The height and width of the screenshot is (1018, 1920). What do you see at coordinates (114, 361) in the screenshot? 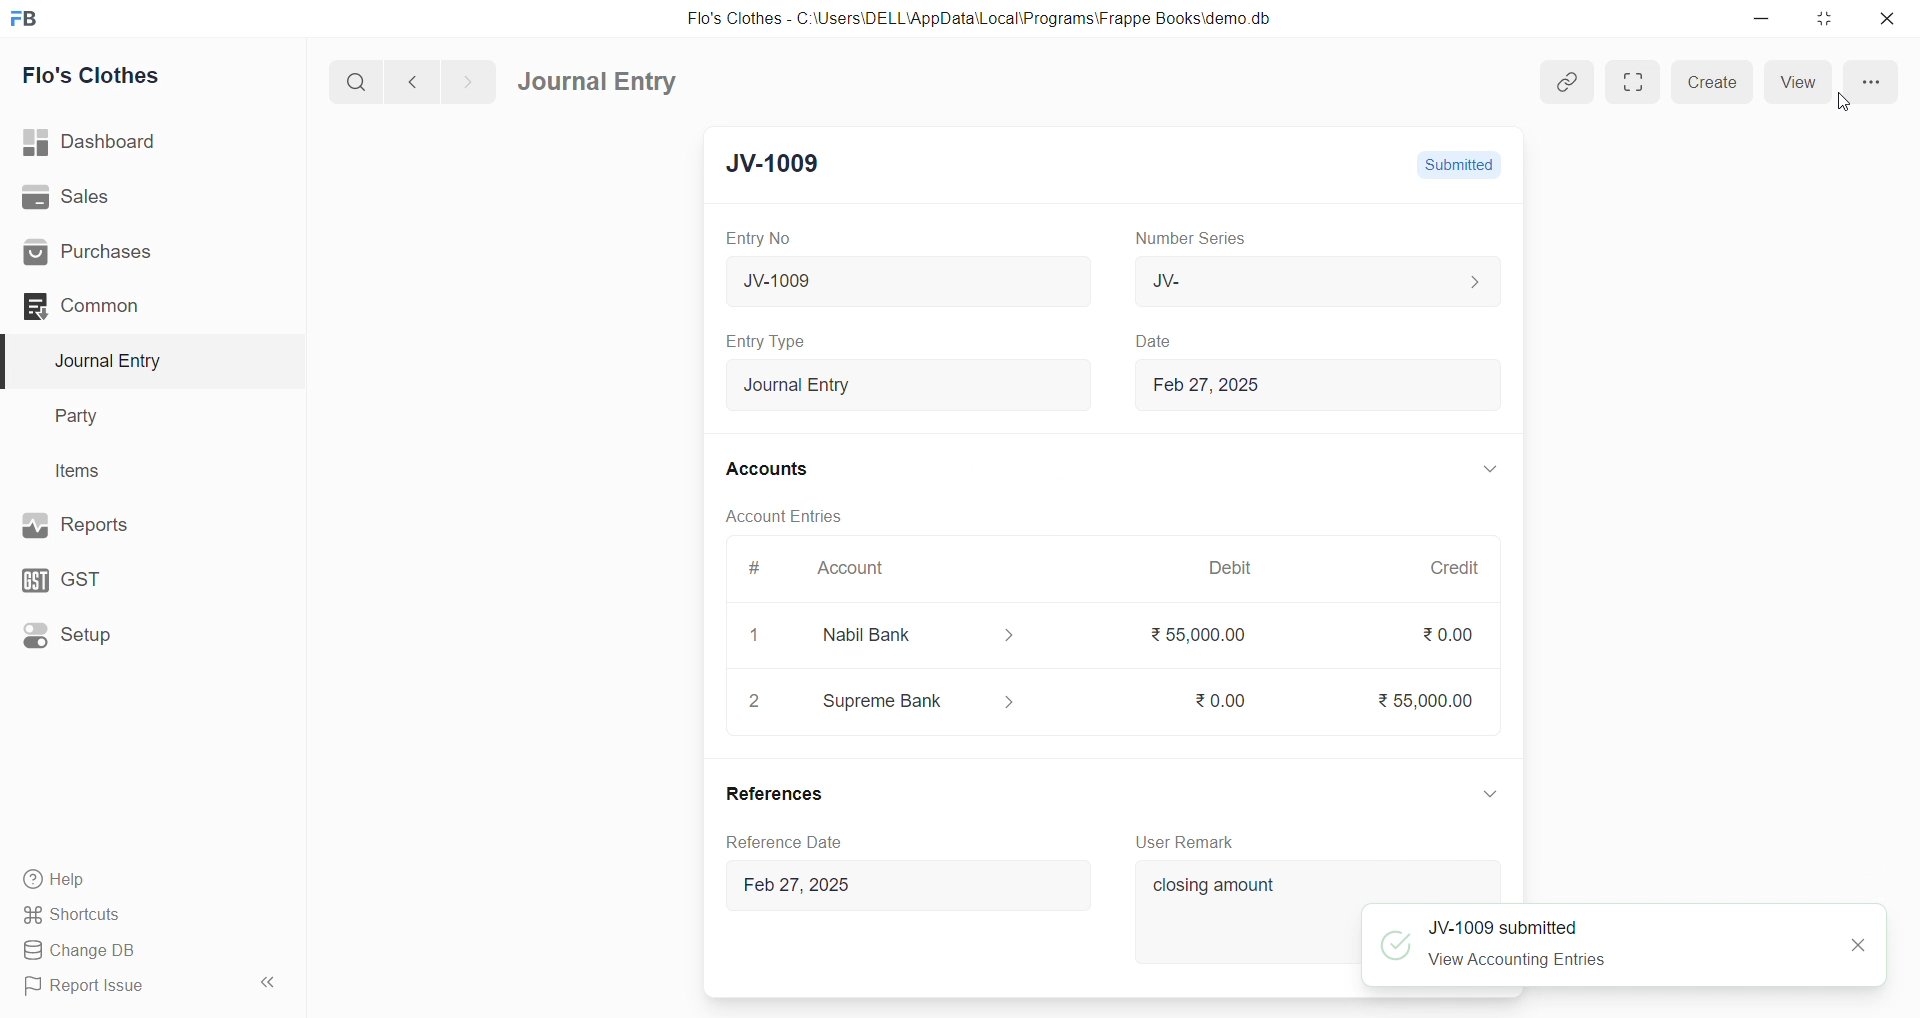
I see `Journal Entry` at bounding box center [114, 361].